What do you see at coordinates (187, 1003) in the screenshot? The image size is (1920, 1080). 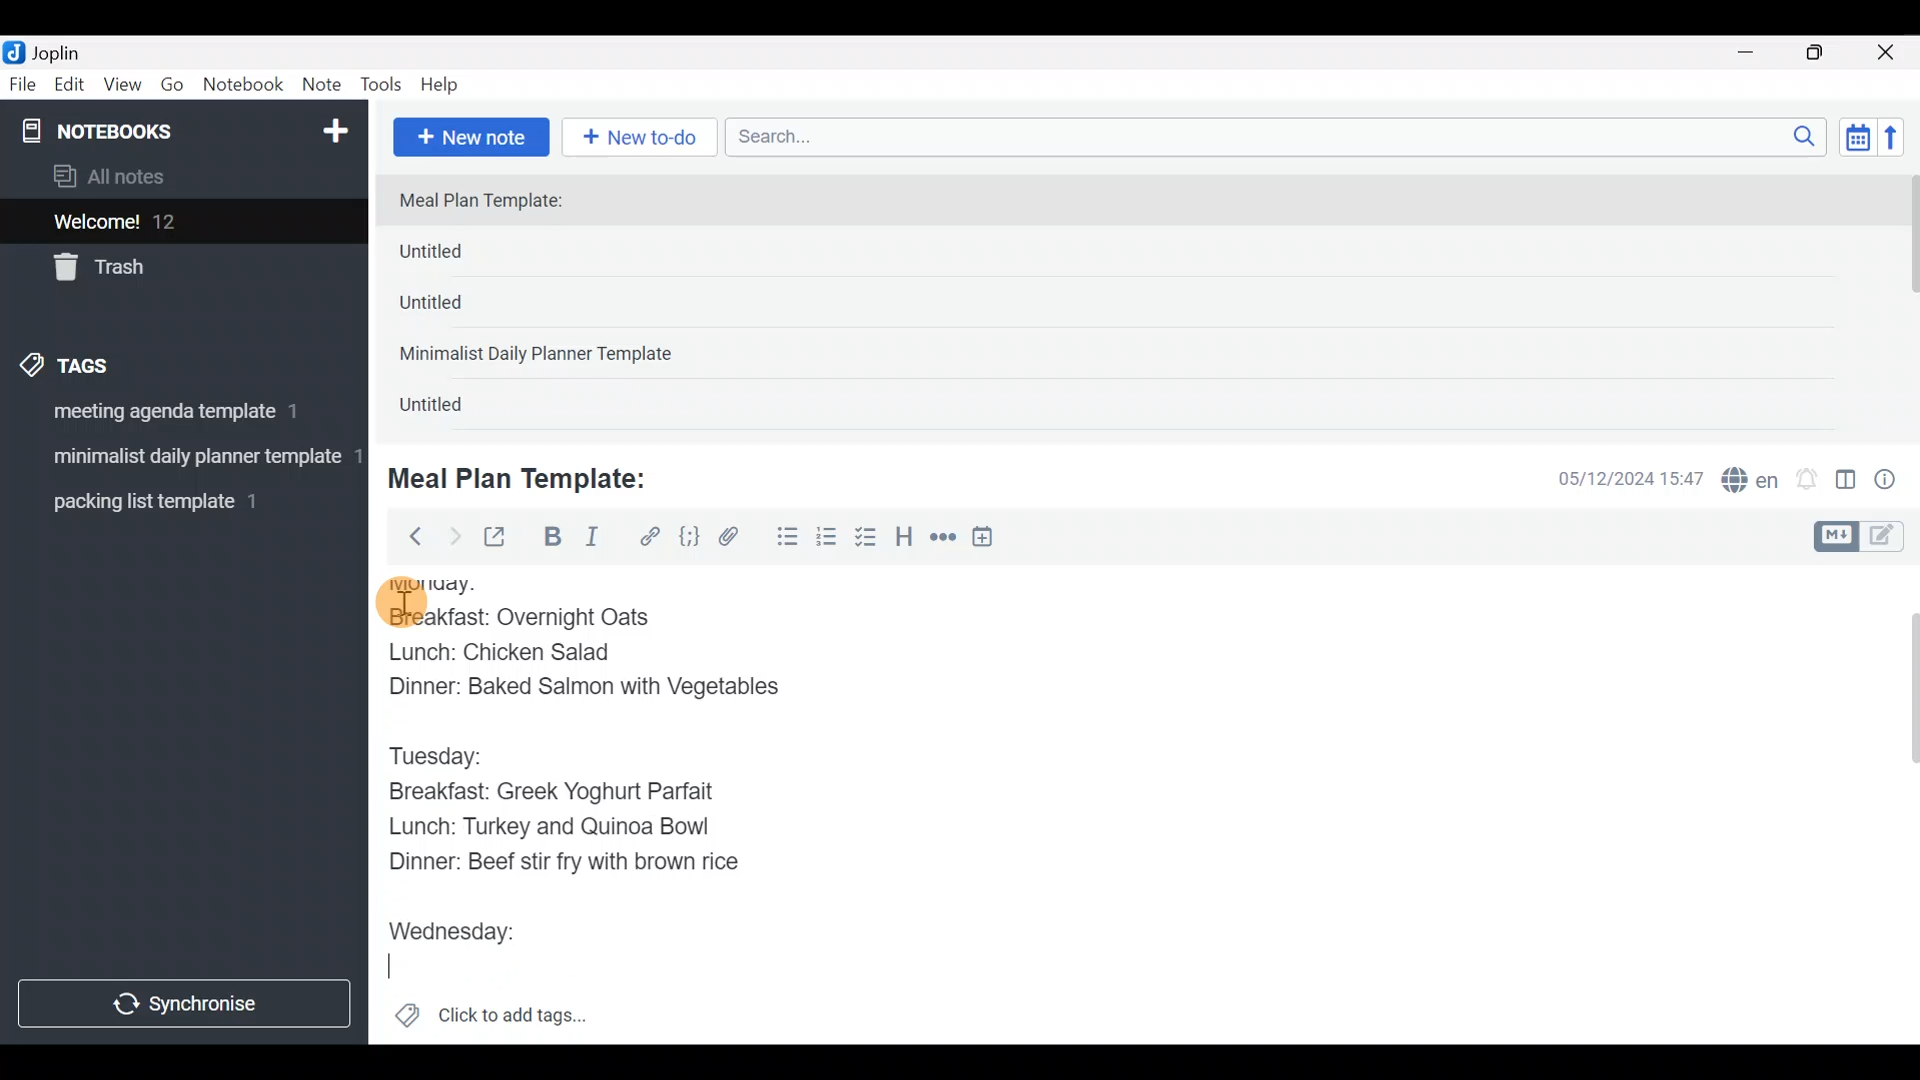 I see `Synchronize` at bounding box center [187, 1003].